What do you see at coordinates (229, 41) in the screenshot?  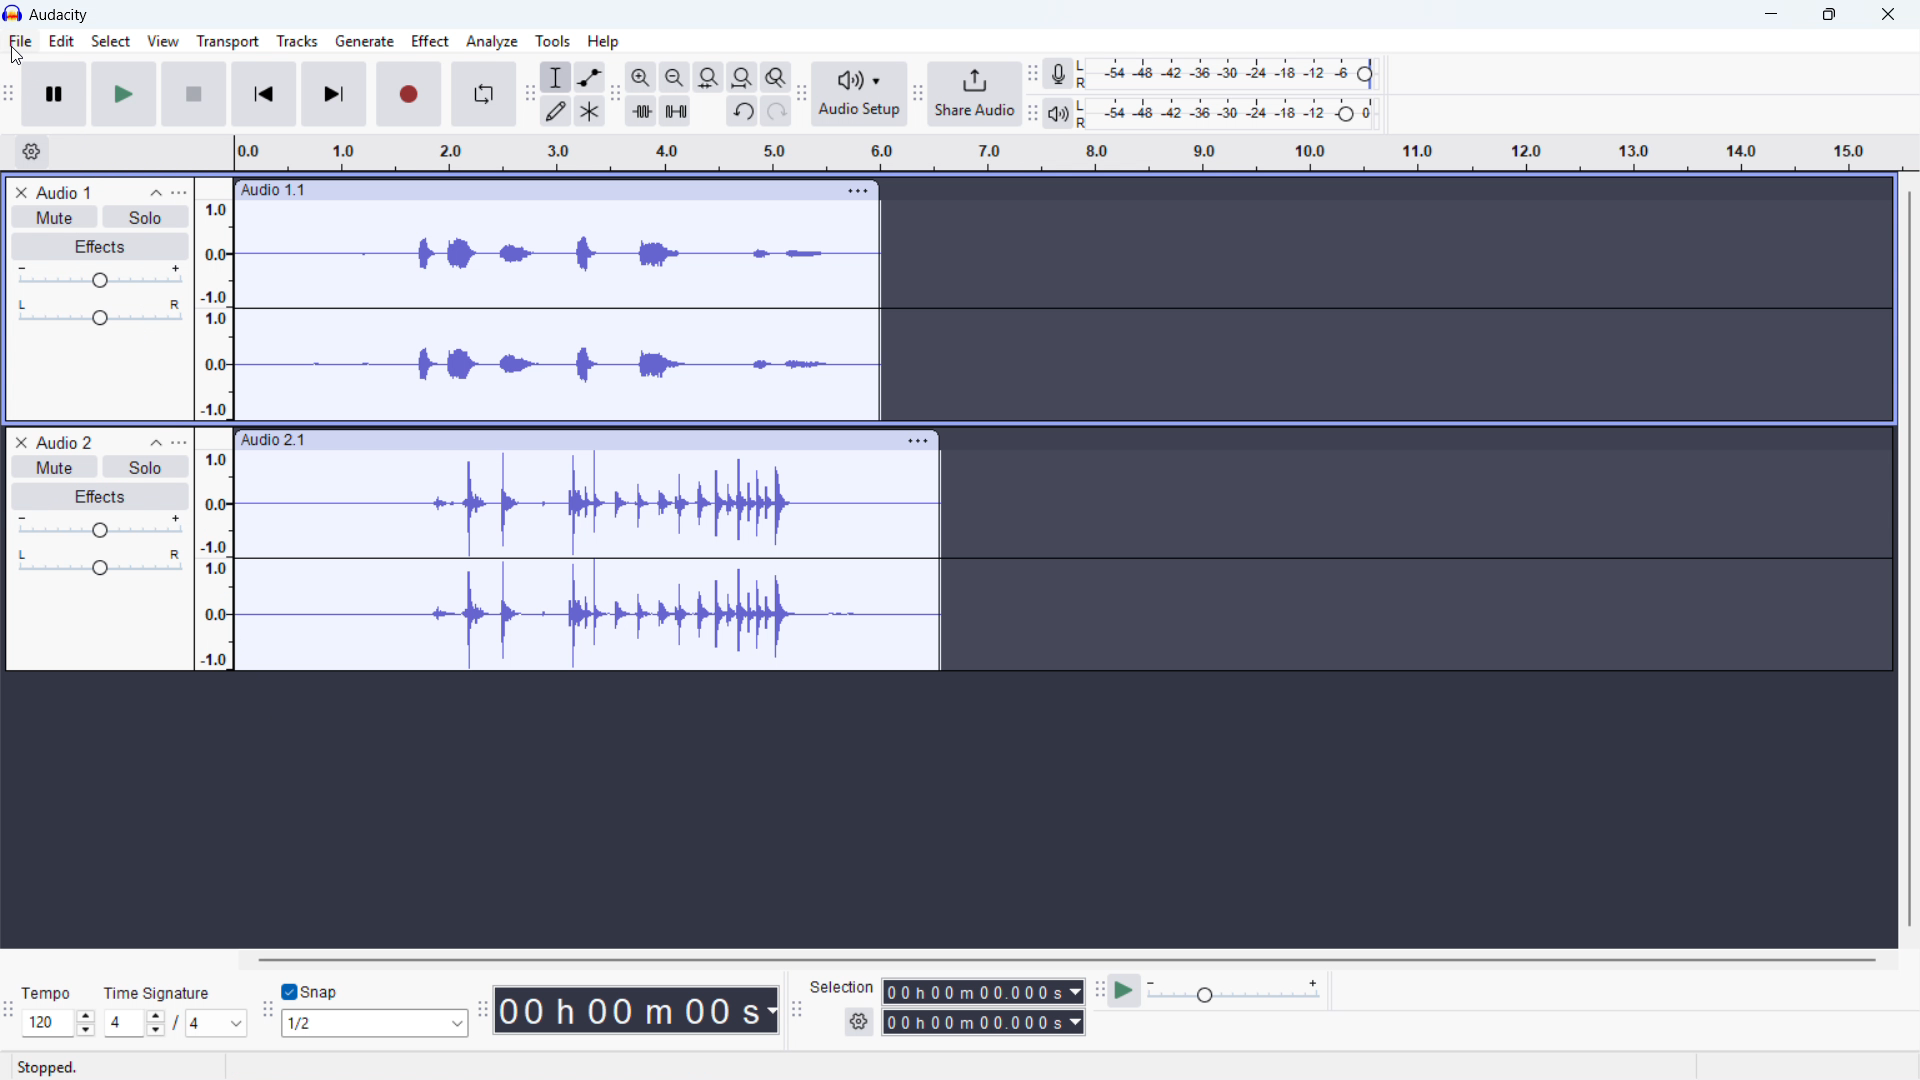 I see `Transport ` at bounding box center [229, 41].